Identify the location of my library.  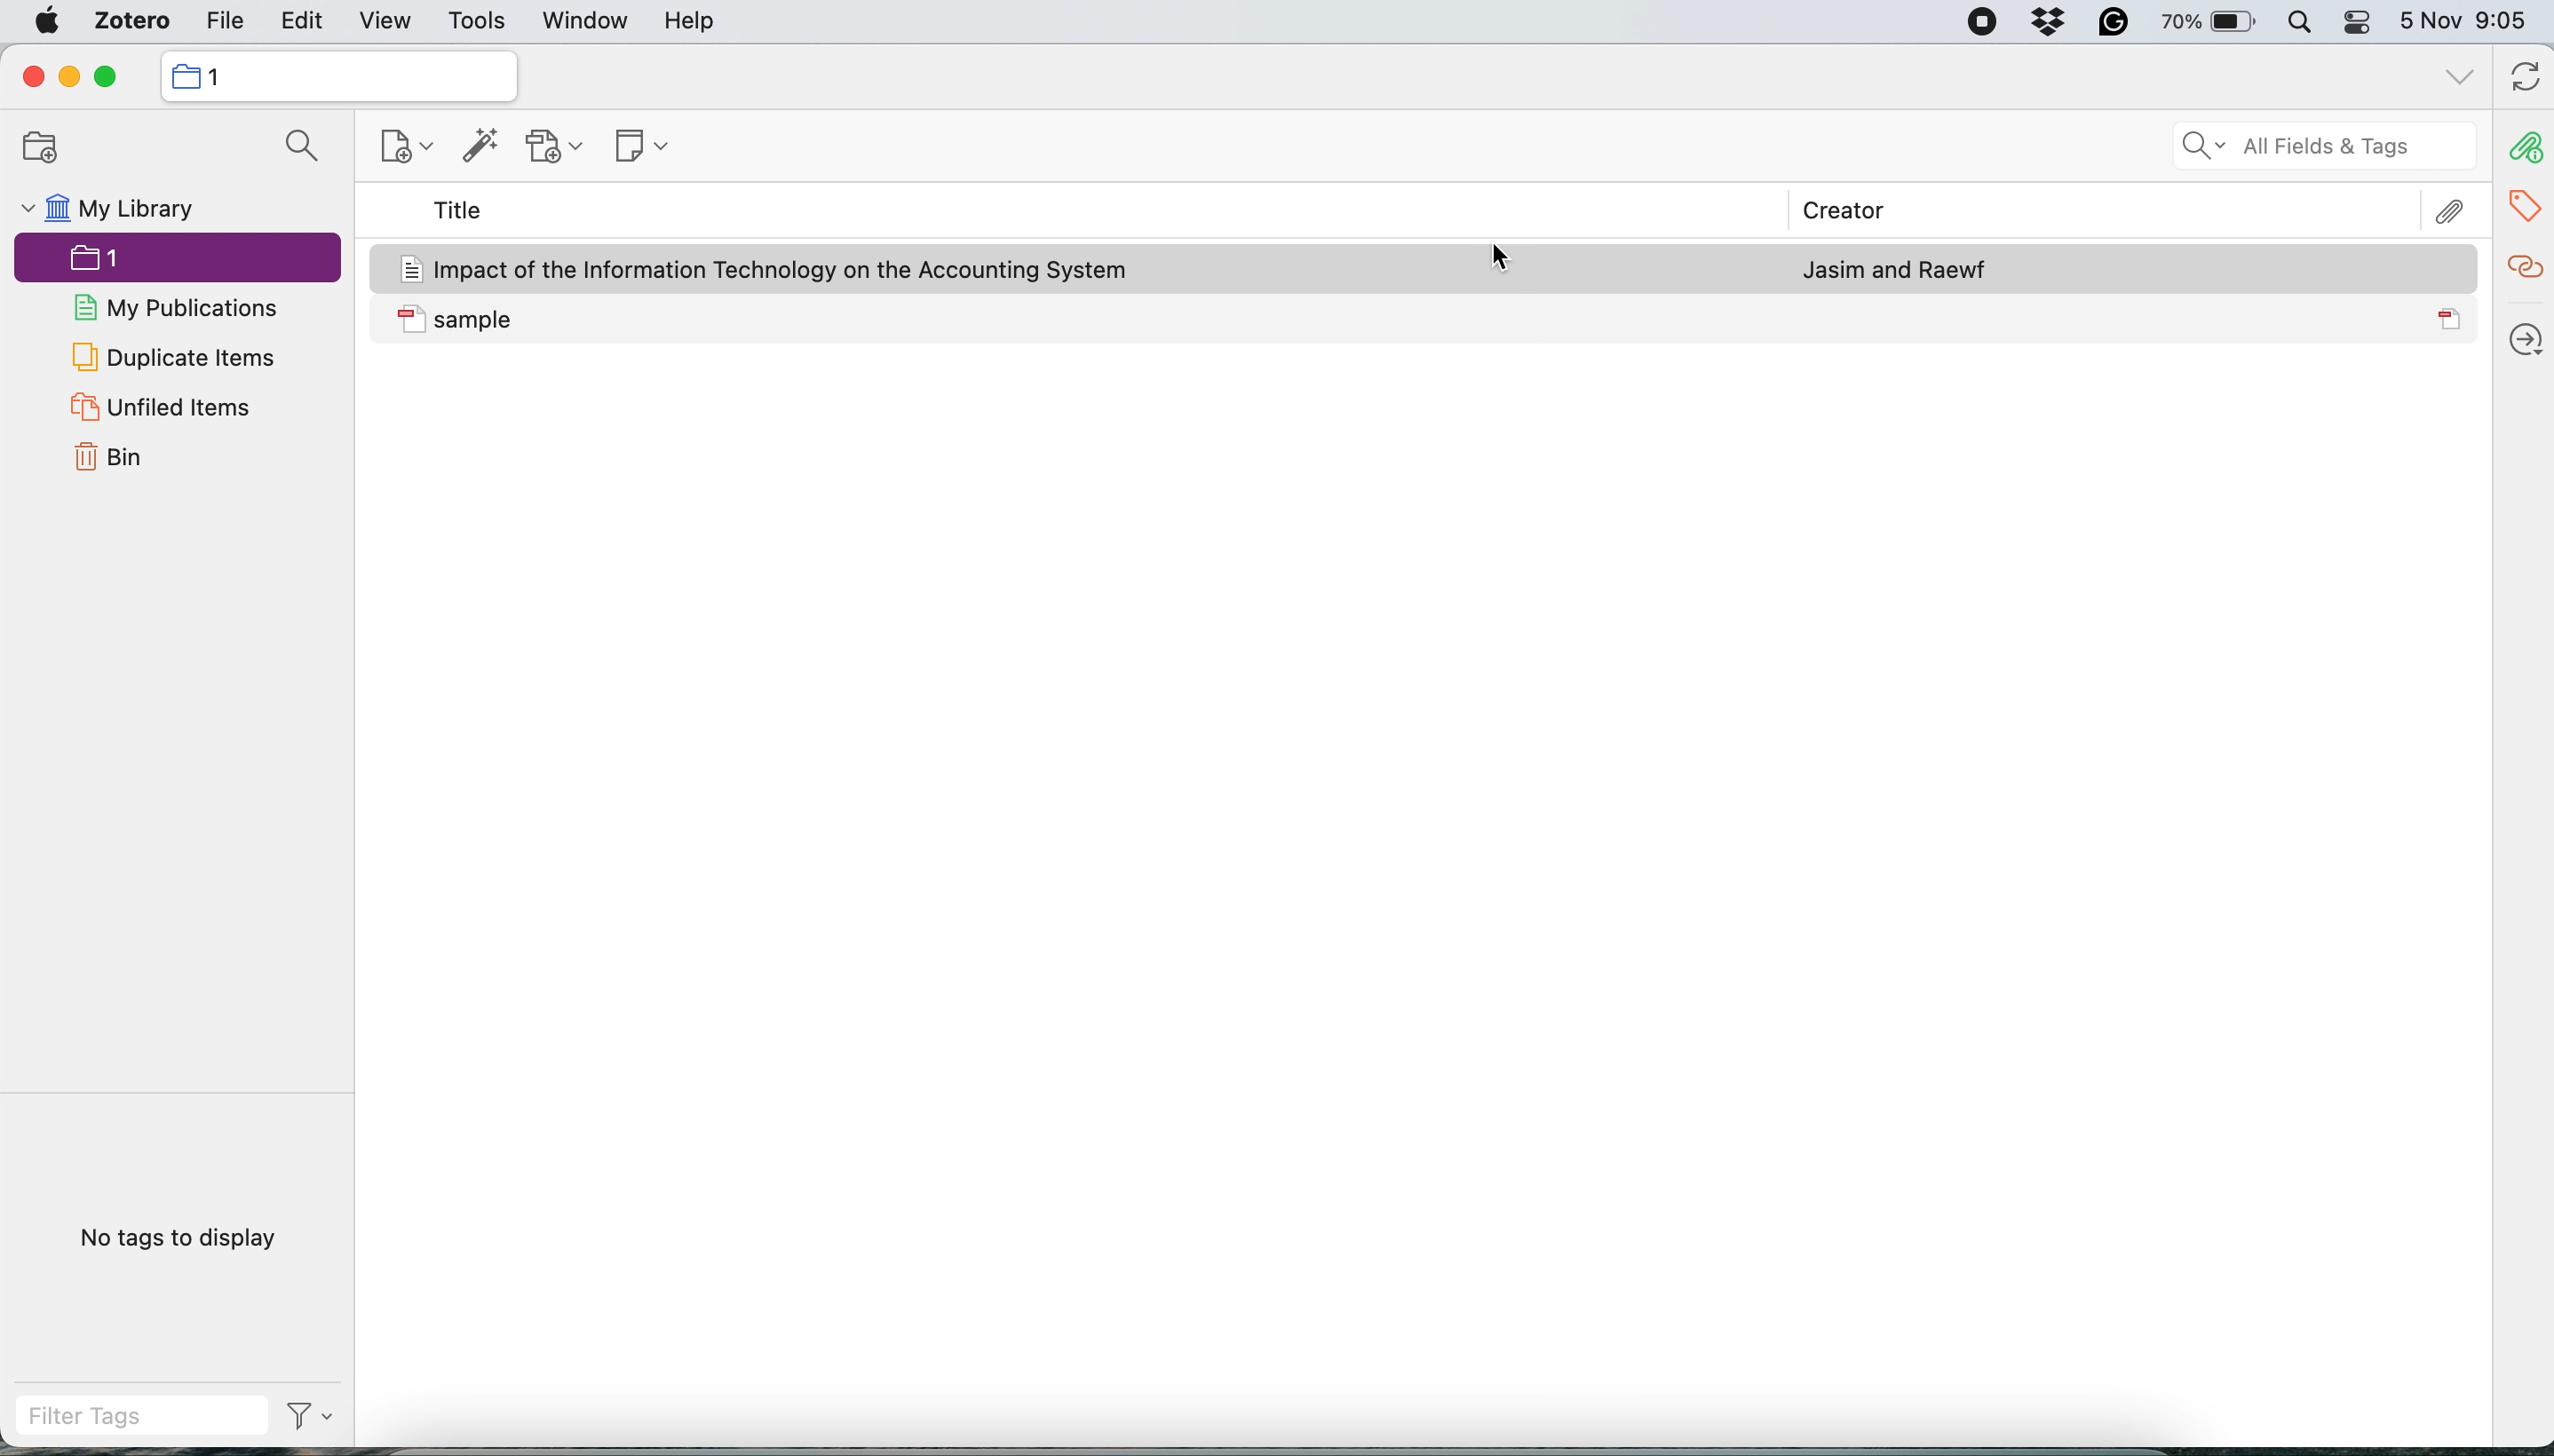
(106, 212).